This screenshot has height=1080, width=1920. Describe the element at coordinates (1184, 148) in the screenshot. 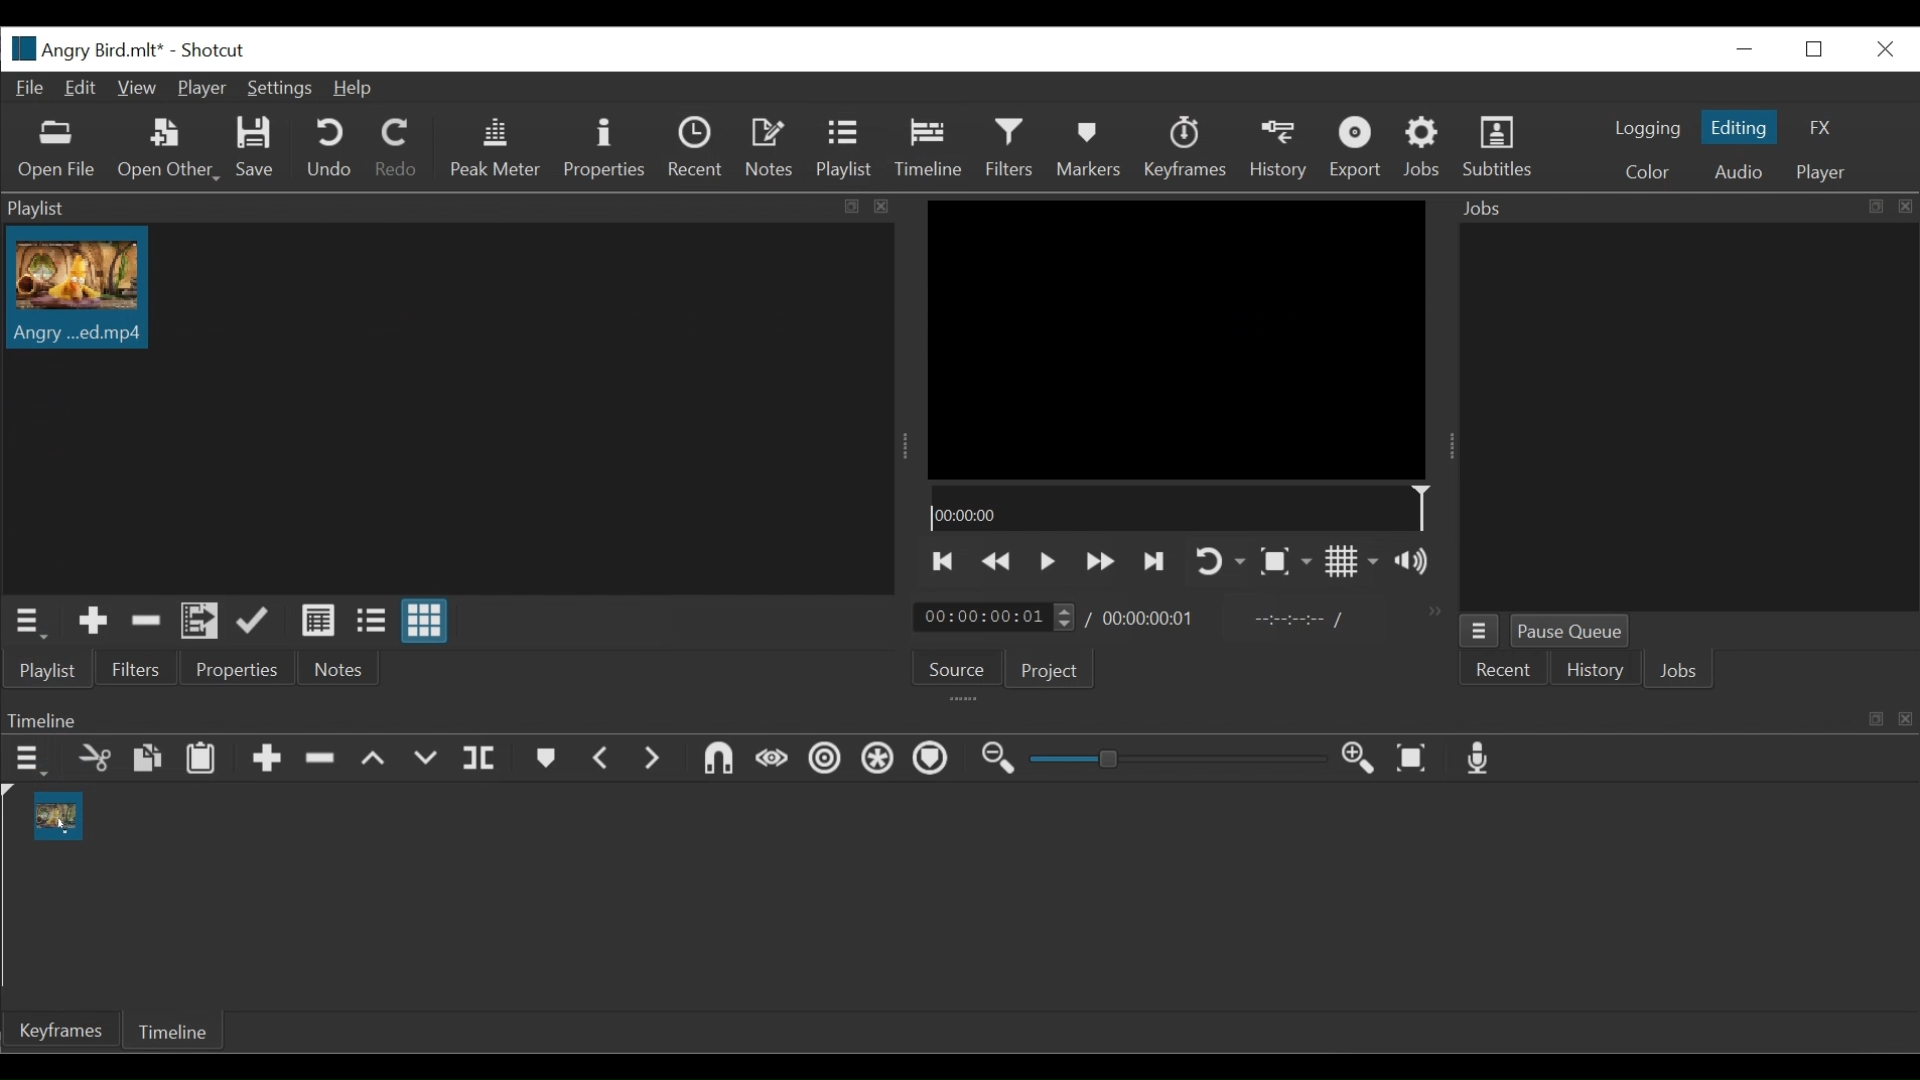

I see `keyframes` at that location.